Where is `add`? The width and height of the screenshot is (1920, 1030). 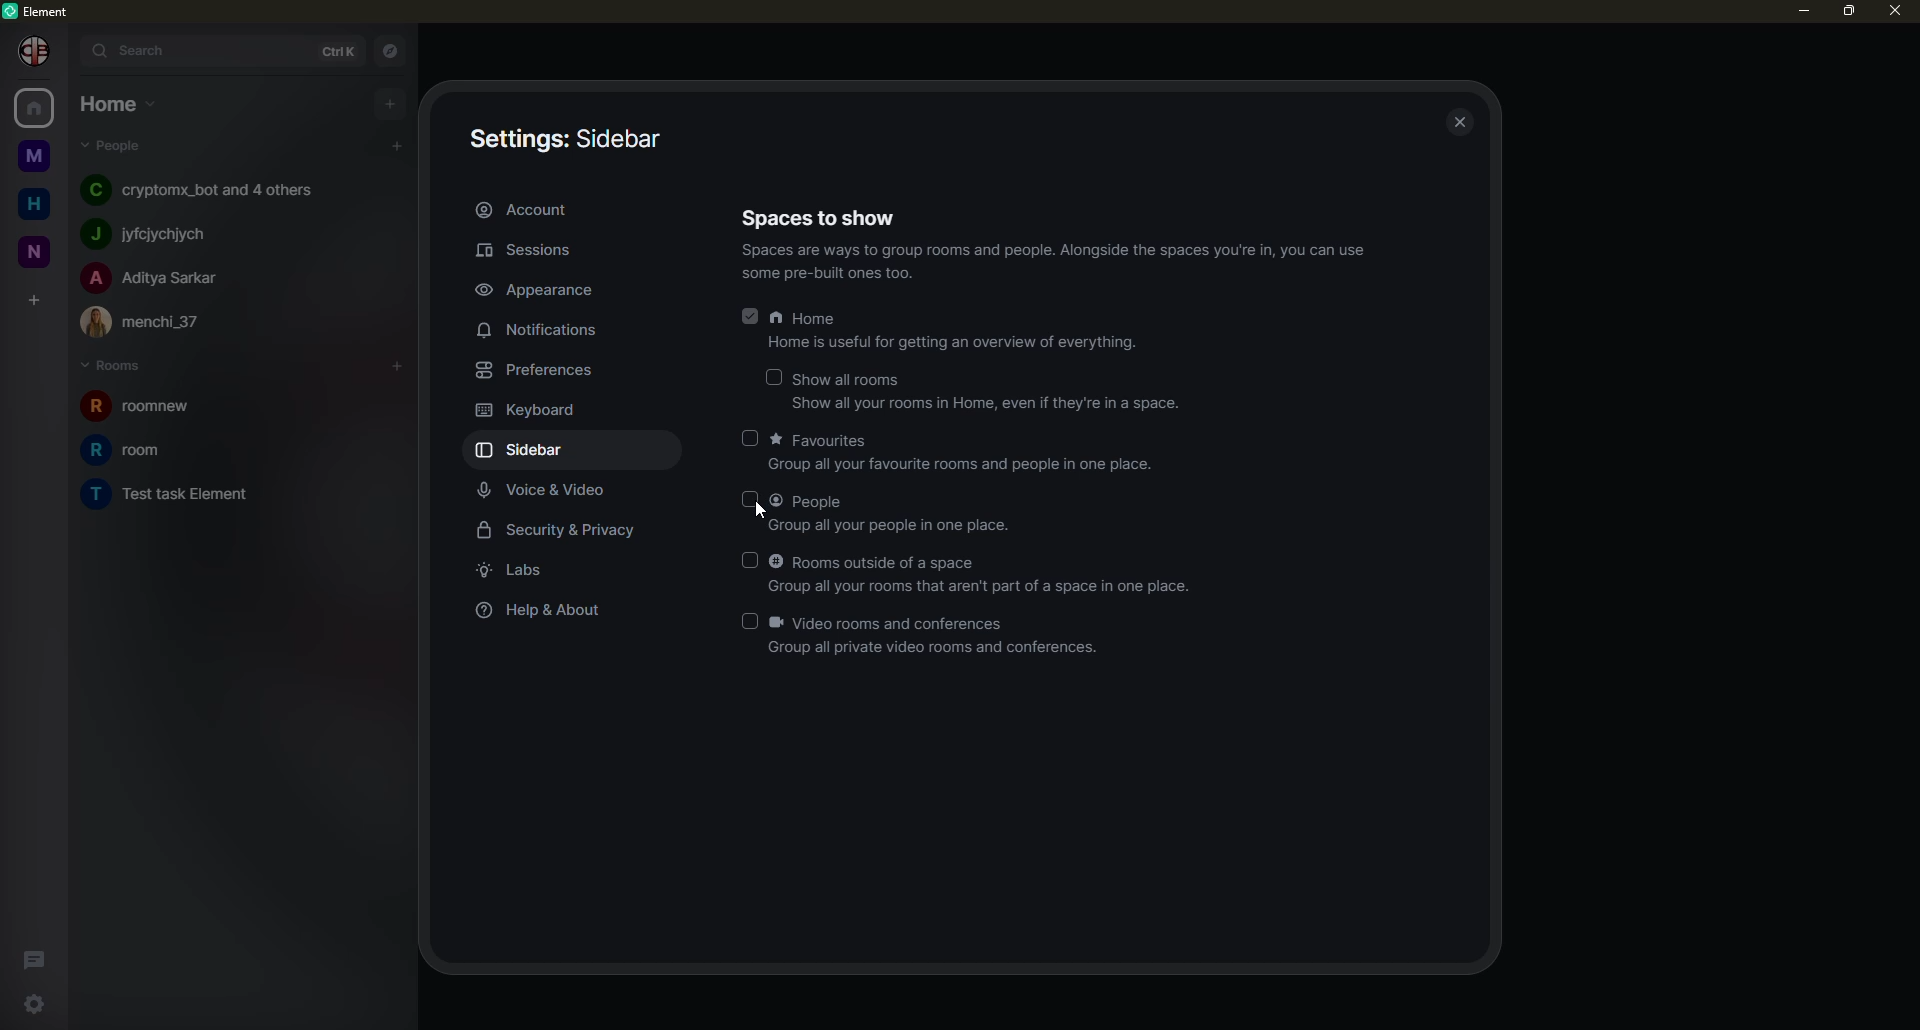 add is located at coordinates (391, 102).